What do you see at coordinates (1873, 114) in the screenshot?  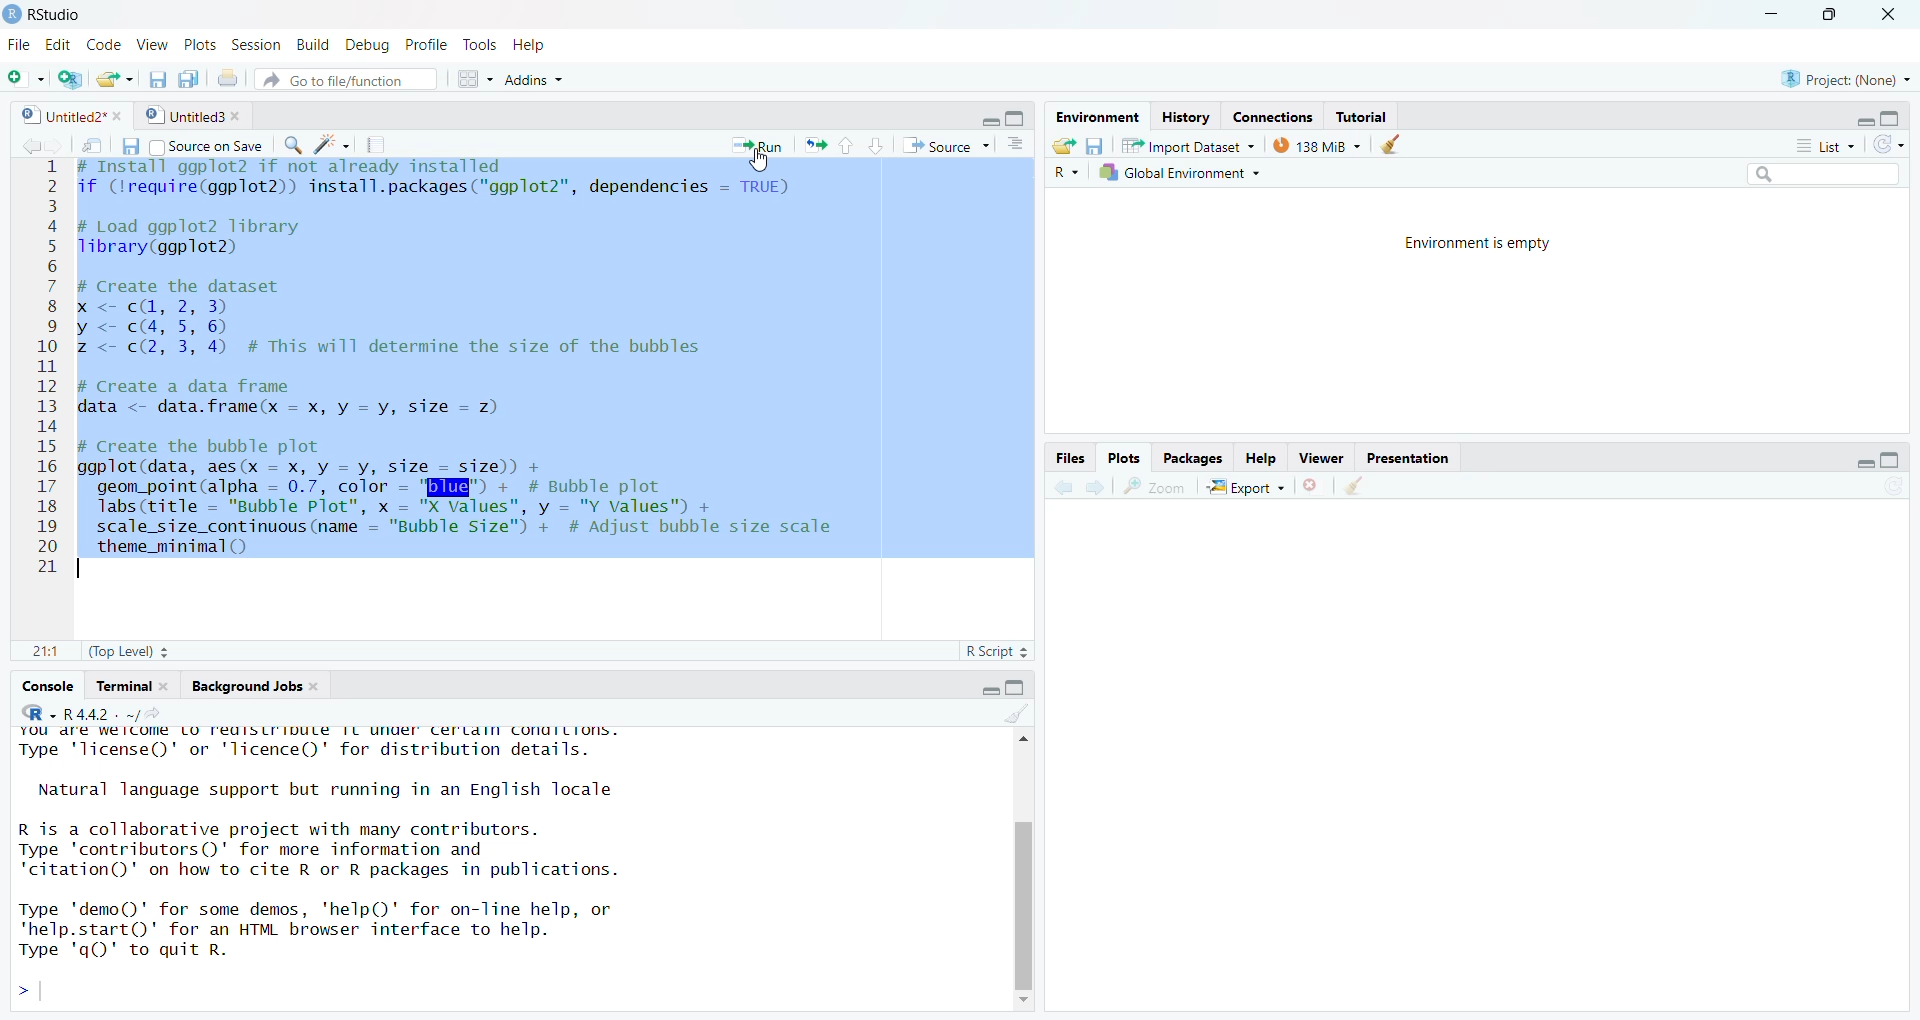 I see `maximize/minimize` at bounding box center [1873, 114].